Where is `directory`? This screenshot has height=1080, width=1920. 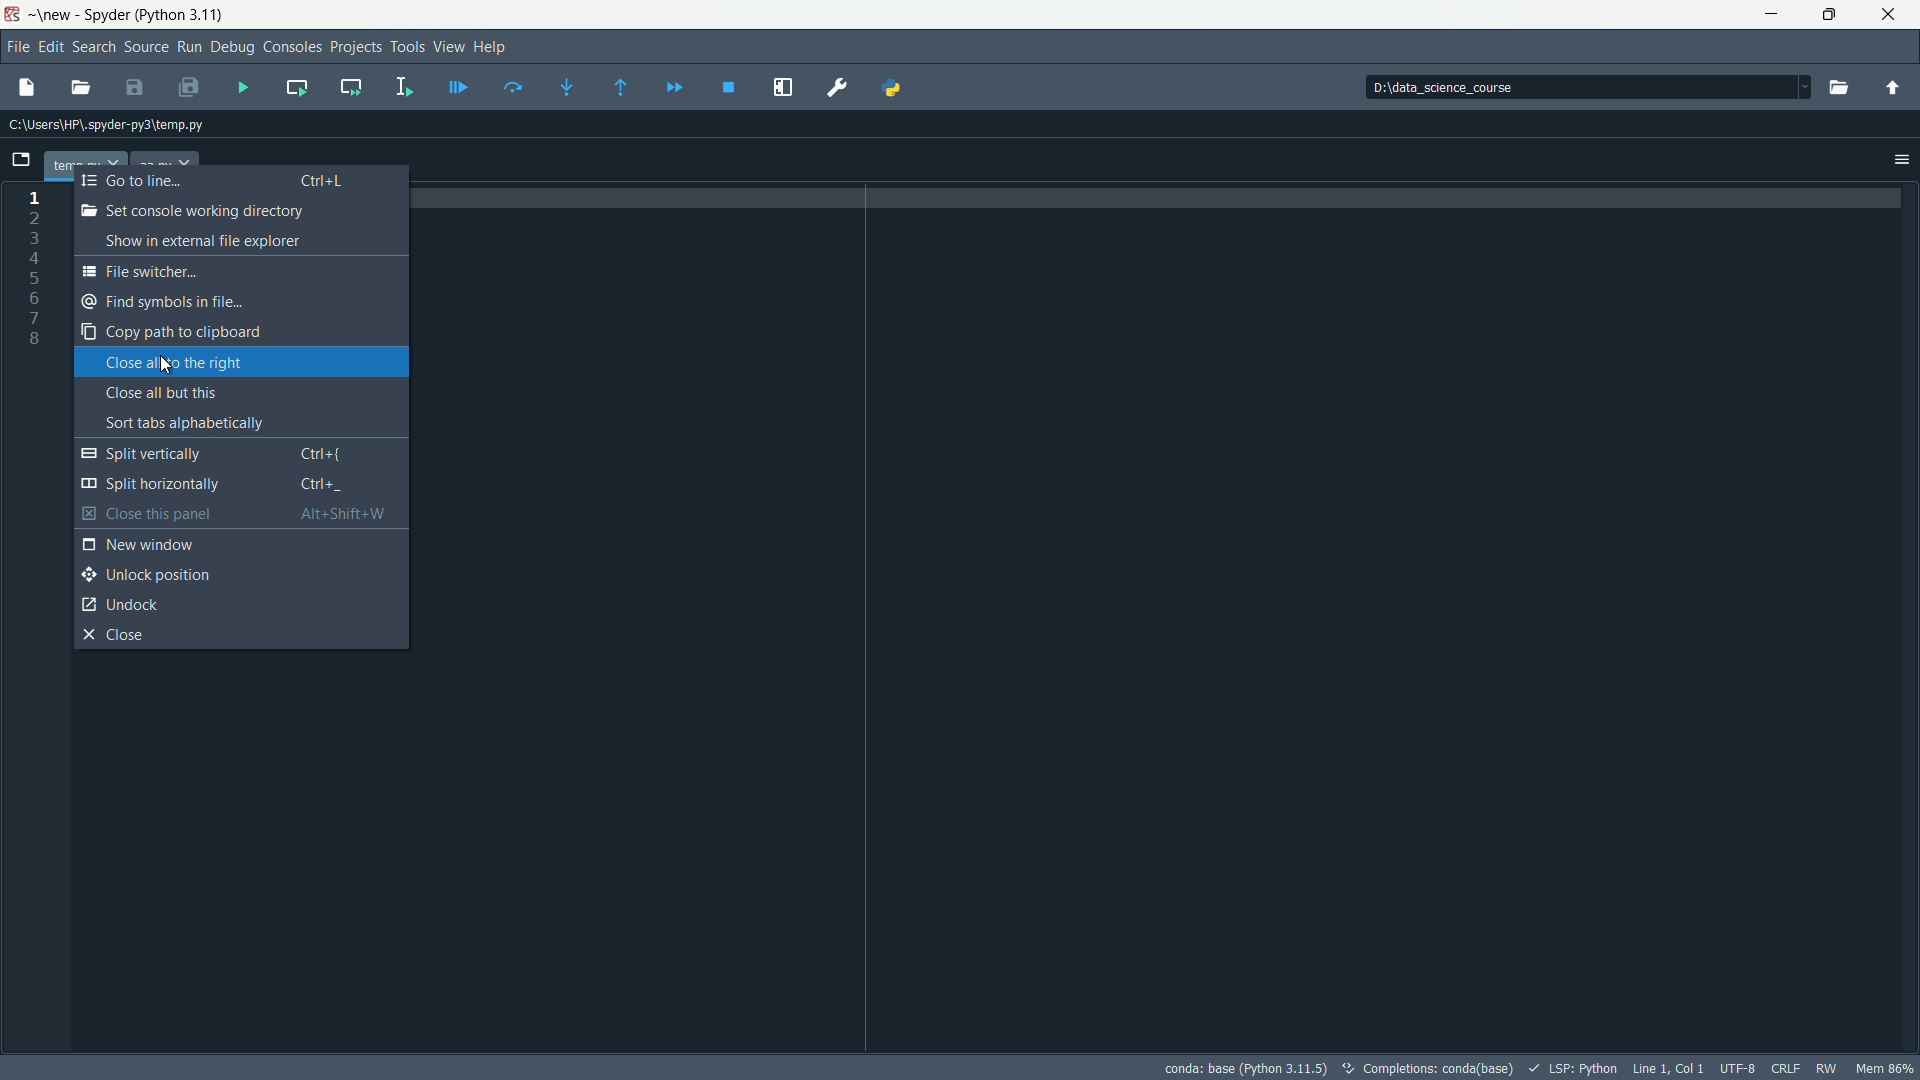
directory is located at coordinates (1511, 88).